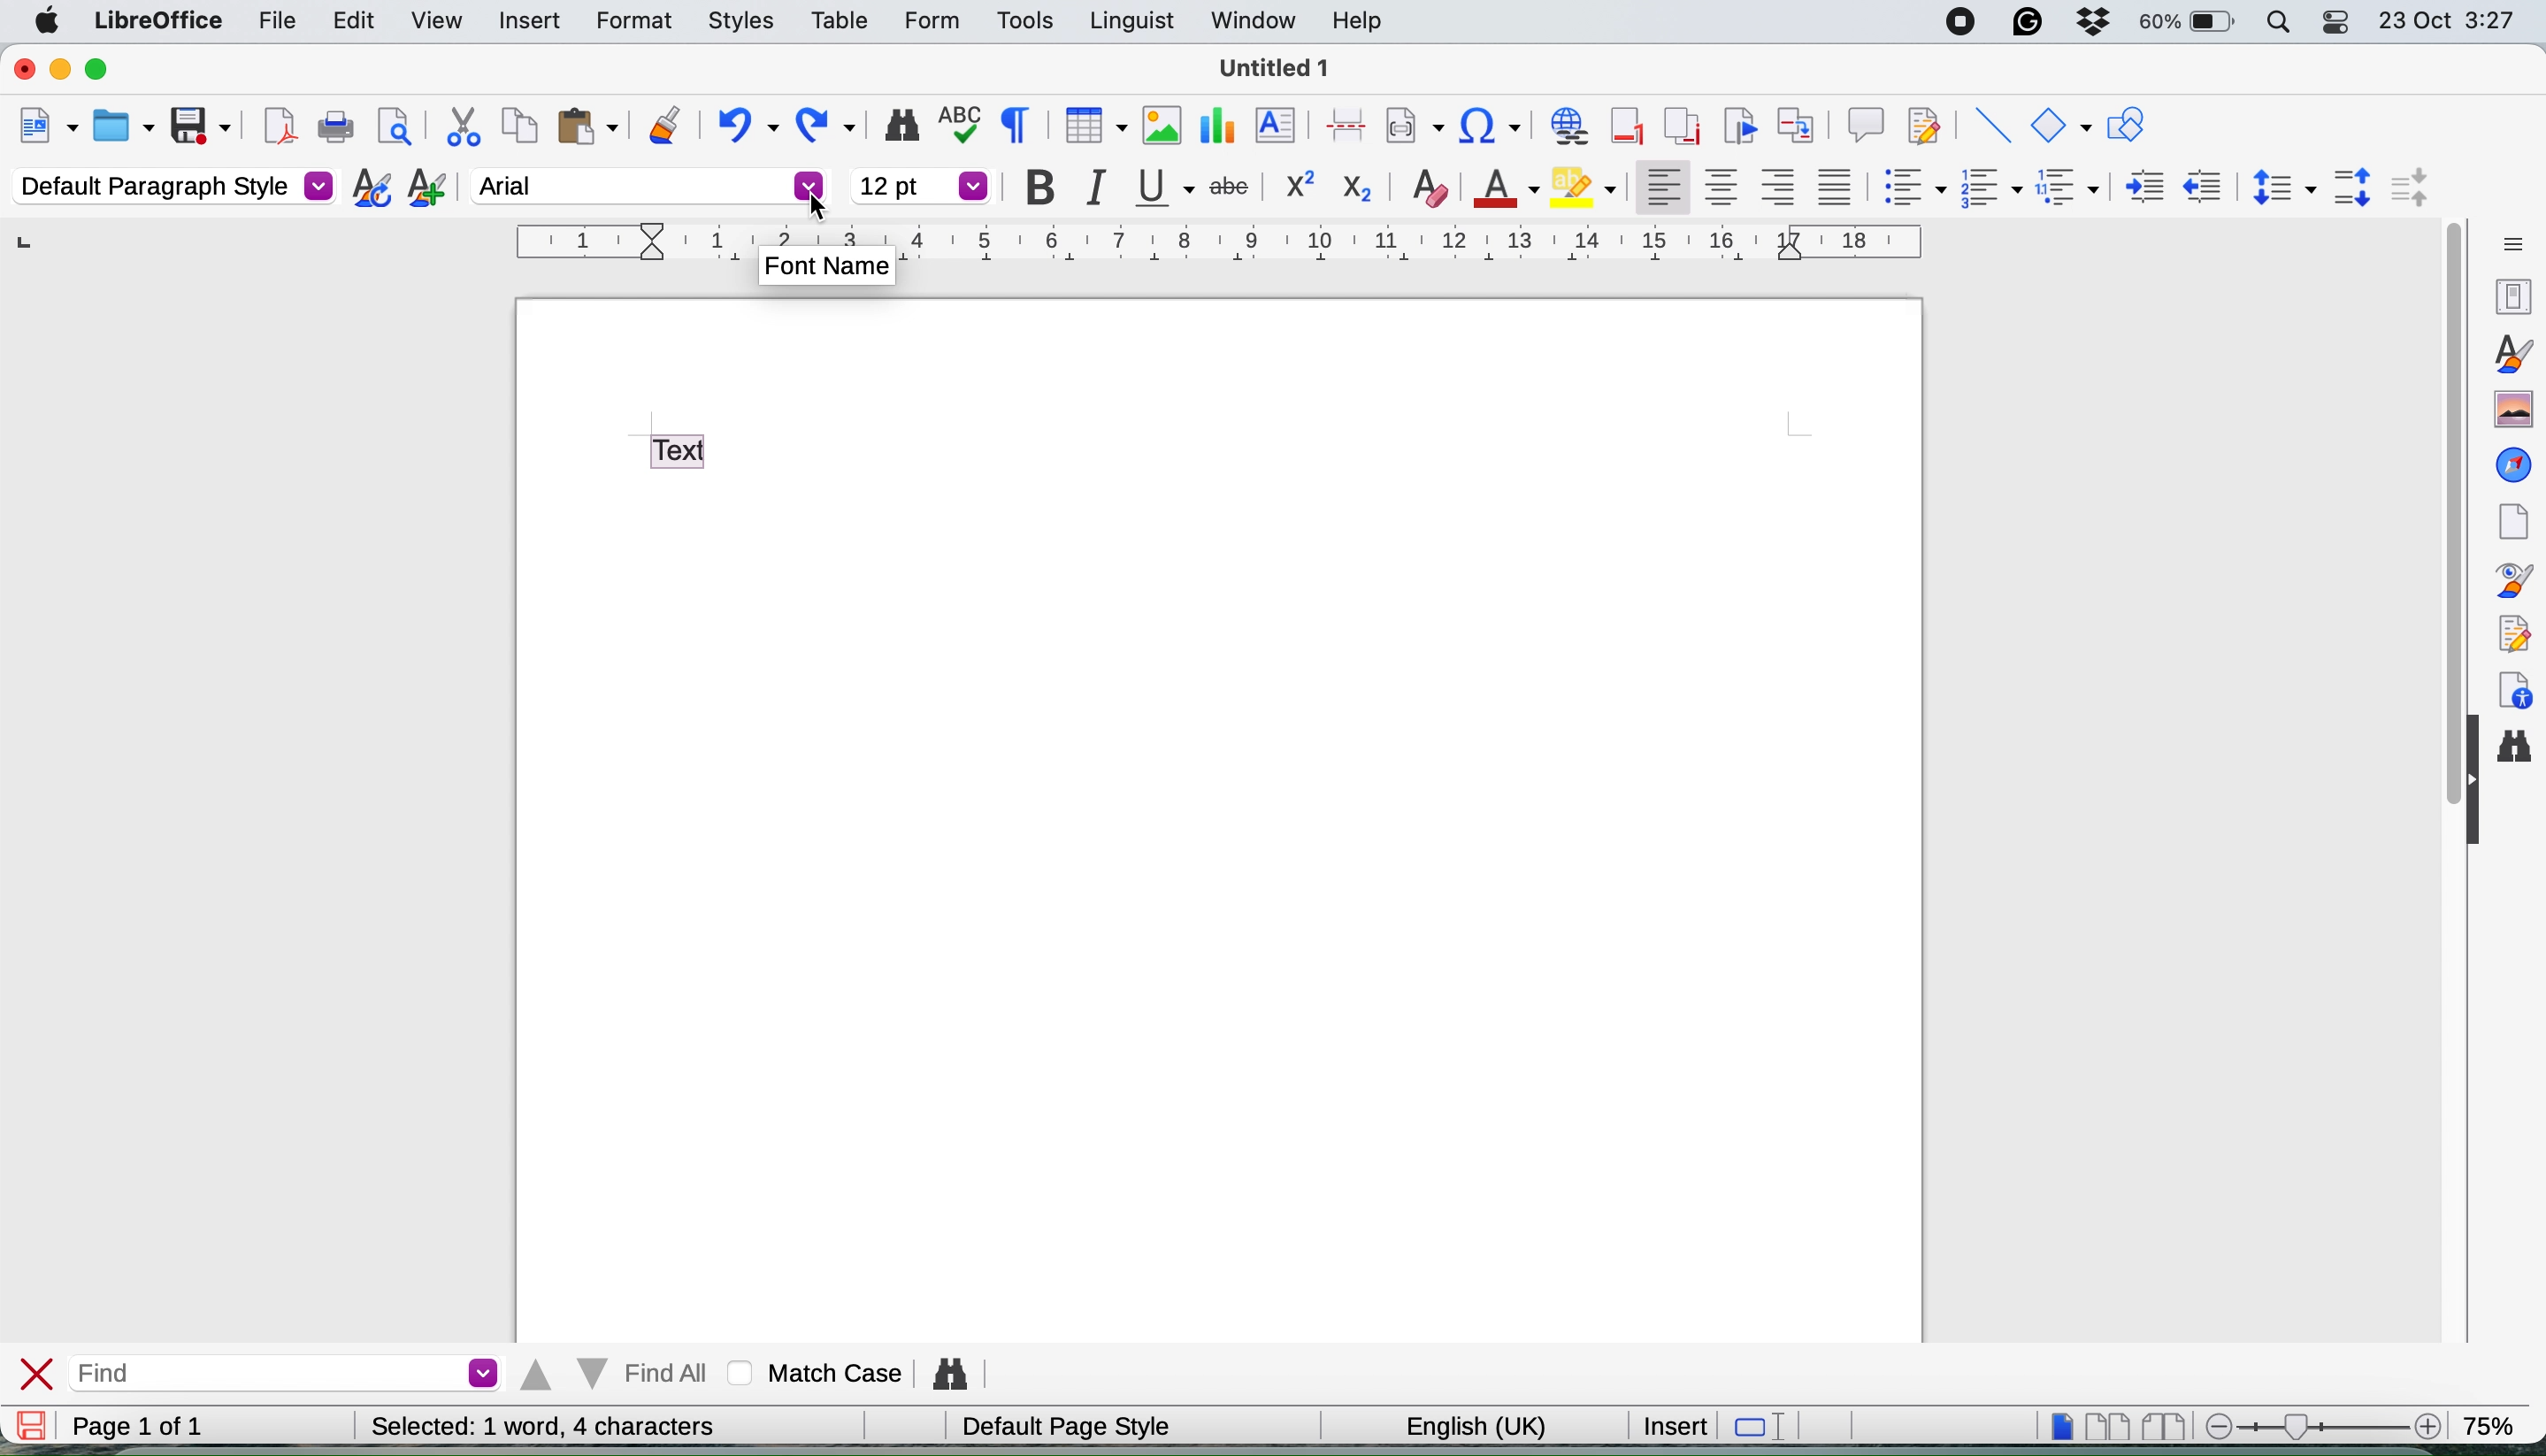 The width and height of the screenshot is (2546, 1456). I want to click on export as pdf, so click(273, 128).